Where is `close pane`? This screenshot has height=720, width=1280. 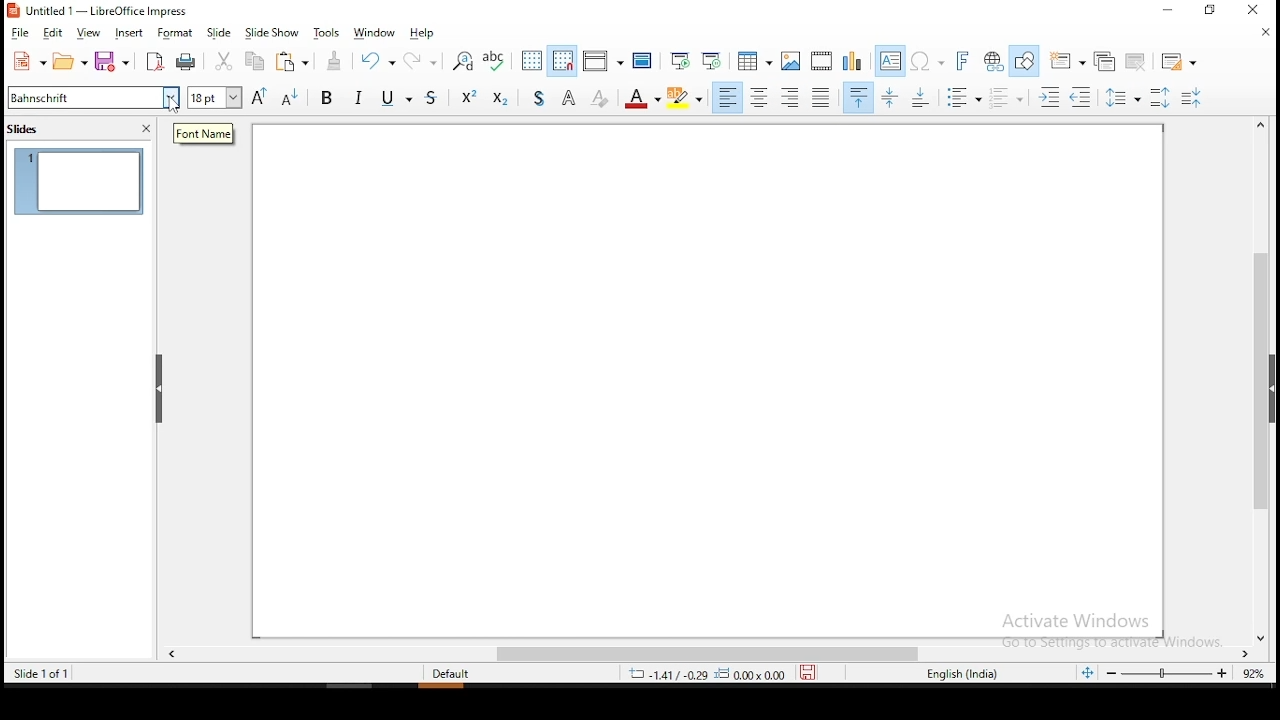
close pane is located at coordinates (149, 128).